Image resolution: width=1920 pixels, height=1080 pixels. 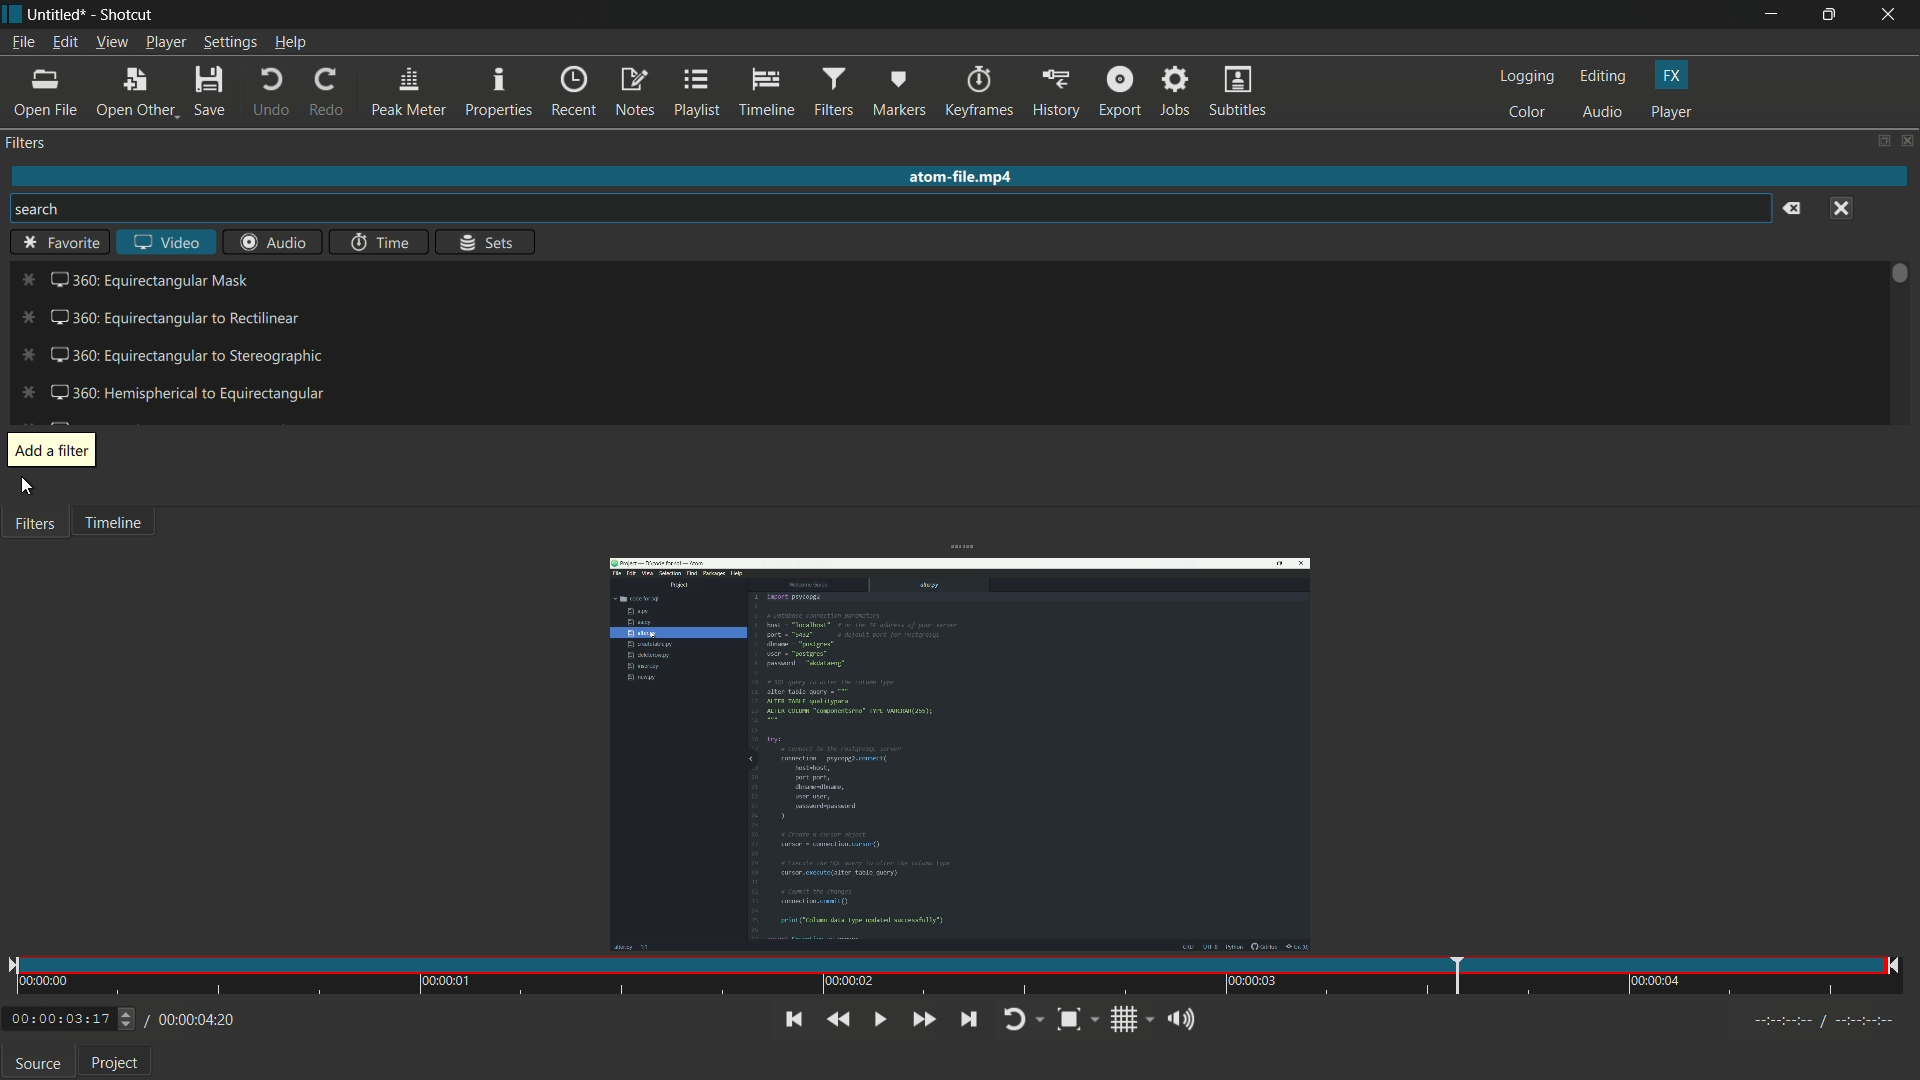 I want to click on toggle zoom, so click(x=1078, y=1018).